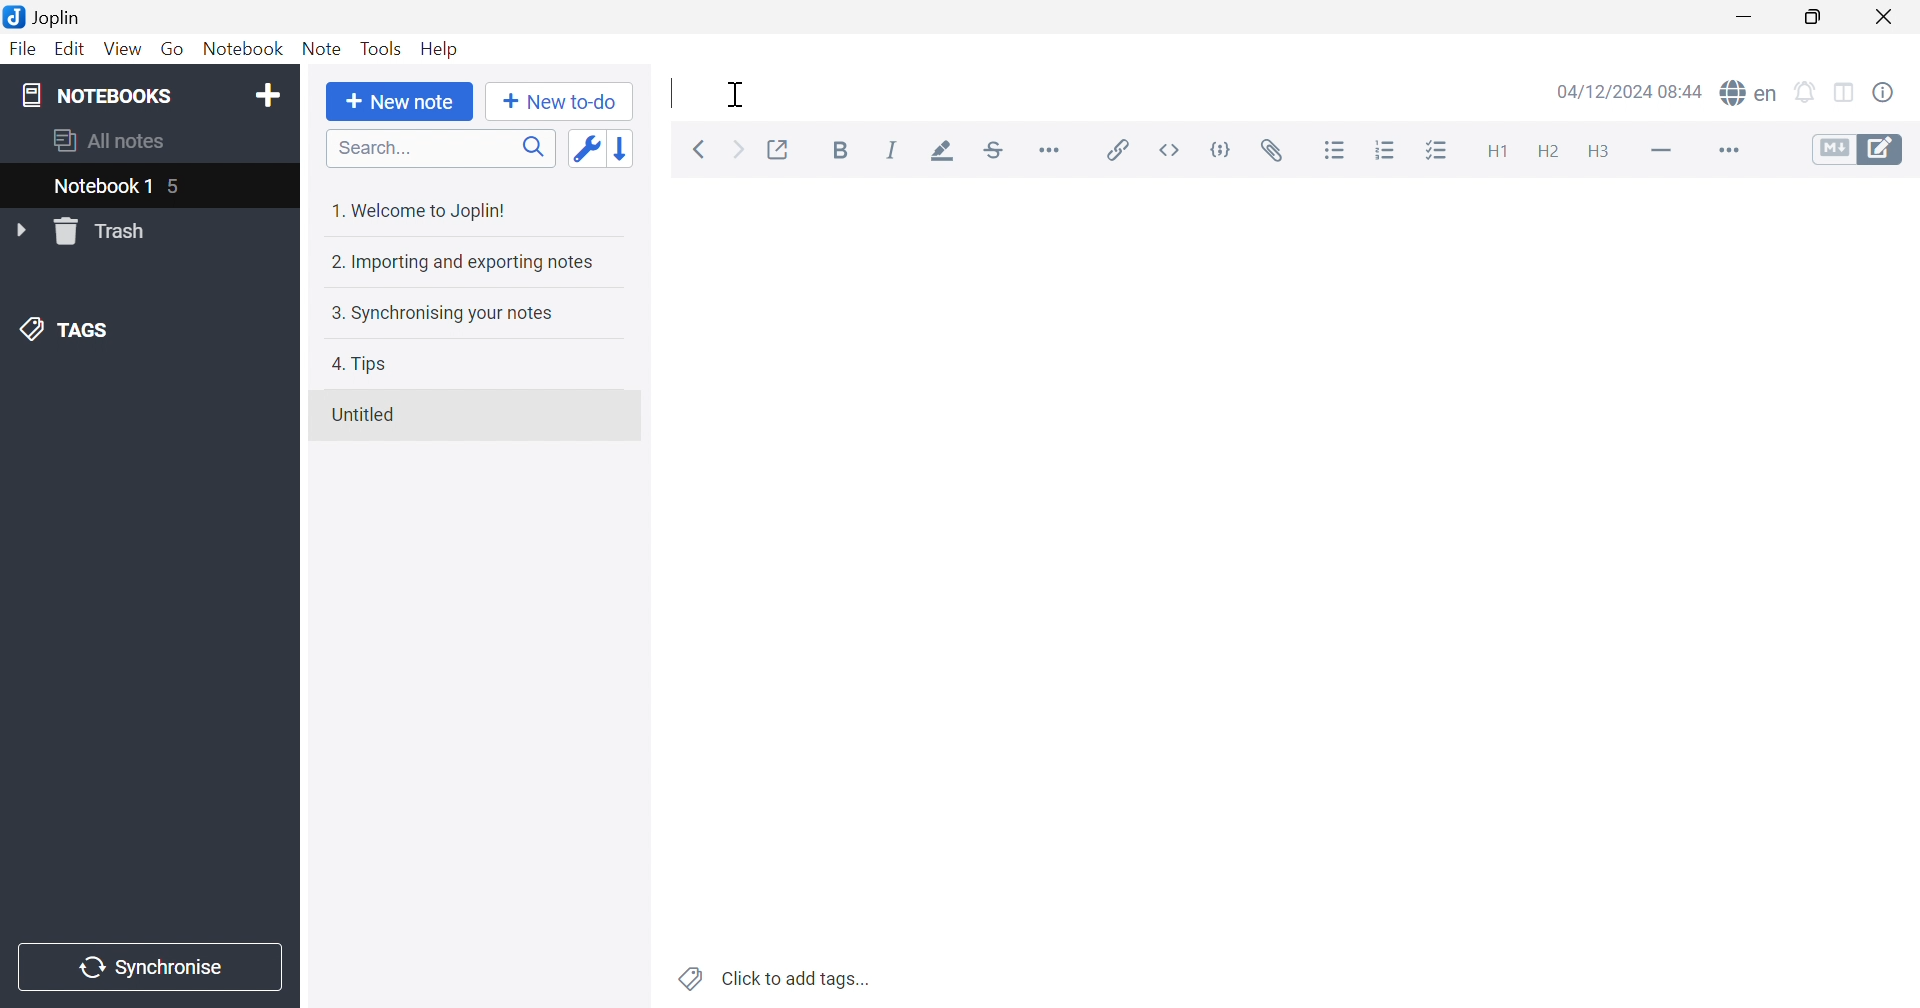 Image resolution: width=1920 pixels, height=1008 pixels. What do you see at coordinates (623, 148) in the screenshot?
I see `Reverse sort order` at bounding box center [623, 148].